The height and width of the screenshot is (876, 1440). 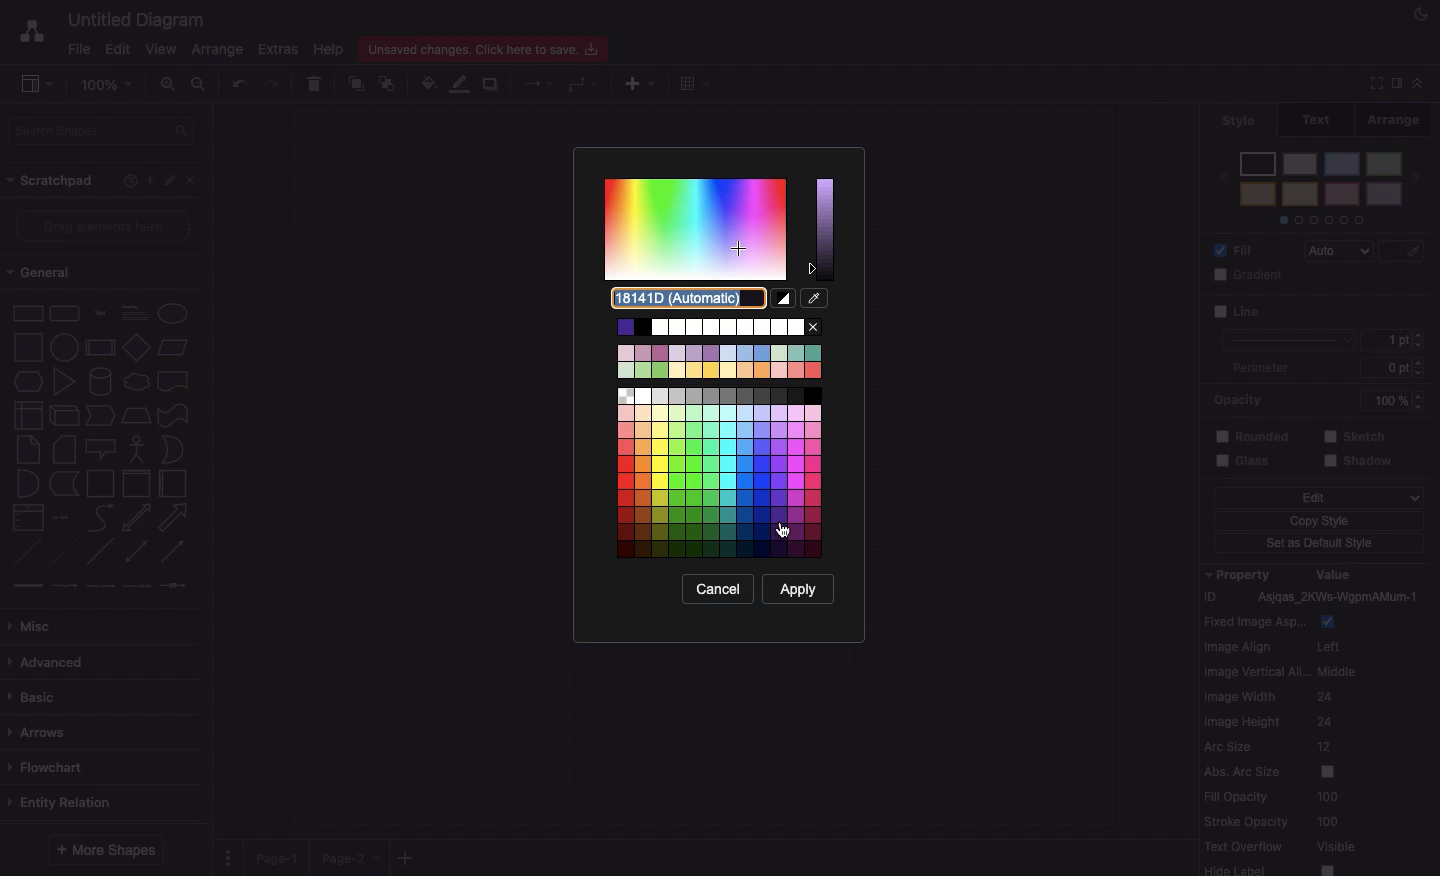 I want to click on cylinder, so click(x=100, y=380).